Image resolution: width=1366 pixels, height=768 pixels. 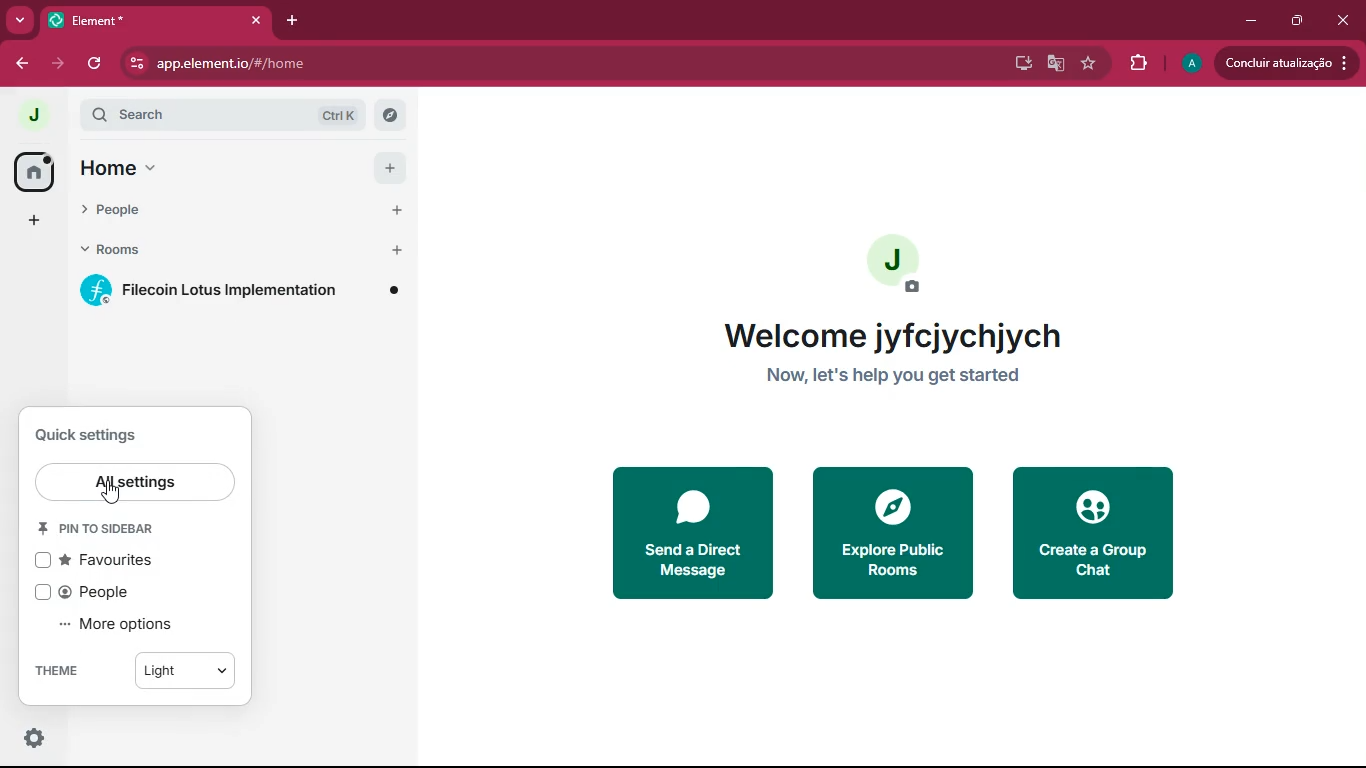 What do you see at coordinates (122, 625) in the screenshot?
I see `more options` at bounding box center [122, 625].